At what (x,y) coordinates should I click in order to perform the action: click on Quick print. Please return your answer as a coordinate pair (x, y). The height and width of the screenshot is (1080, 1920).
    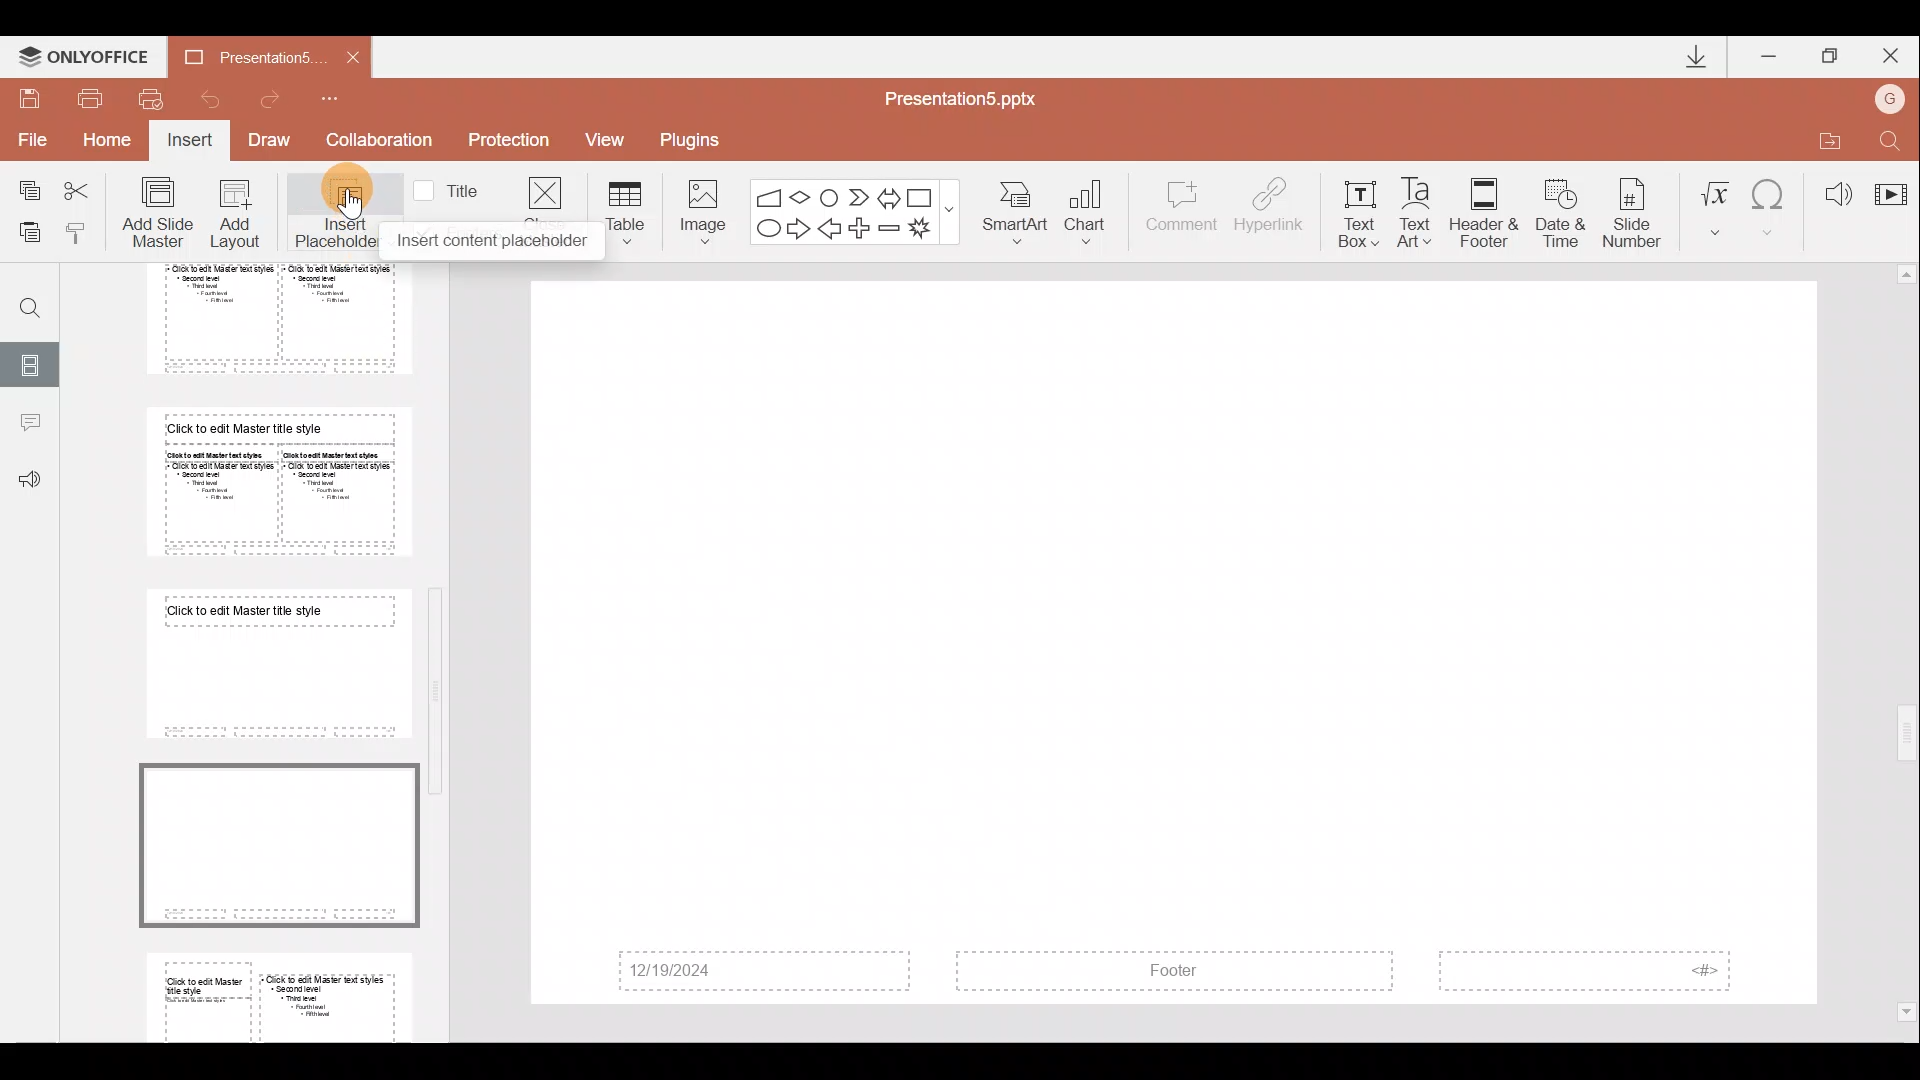
    Looking at the image, I should click on (150, 100).